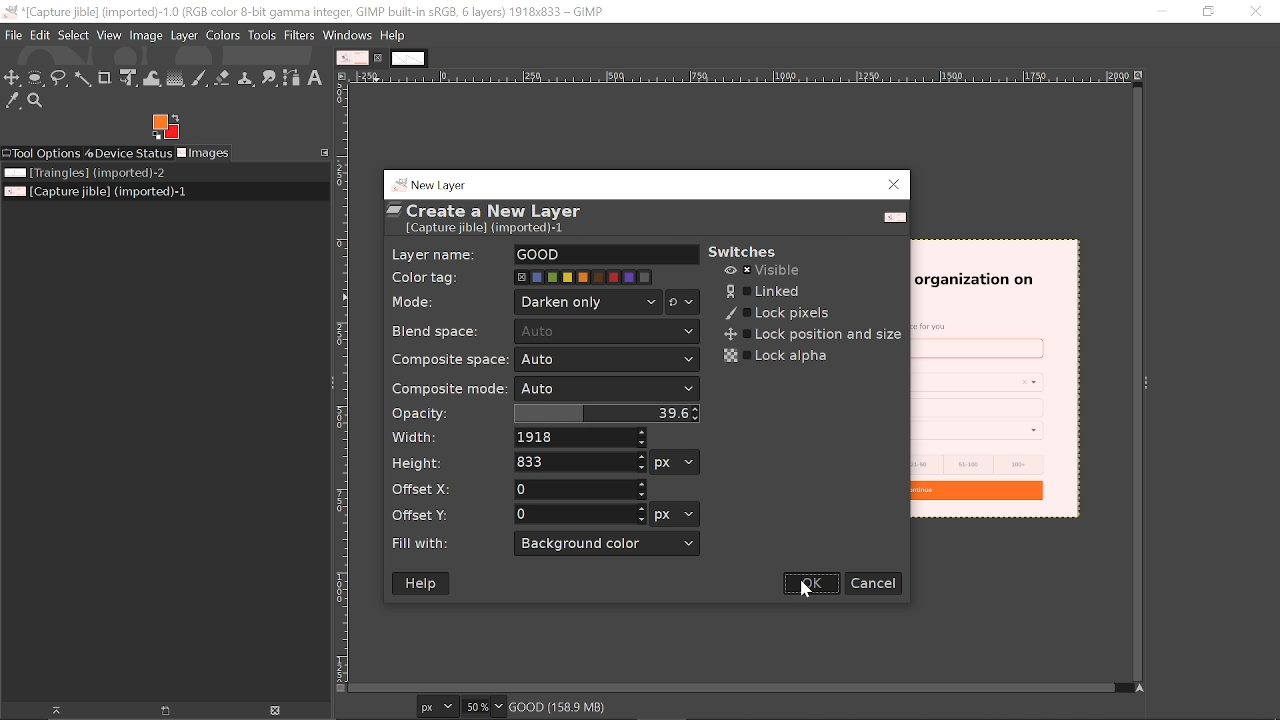 This screenshot has width=1280, height=720. What do you see at coordinates (339, 690) in the screenshot?
I see `Toggle quick mask on/off` at bounding box center [339, 690].